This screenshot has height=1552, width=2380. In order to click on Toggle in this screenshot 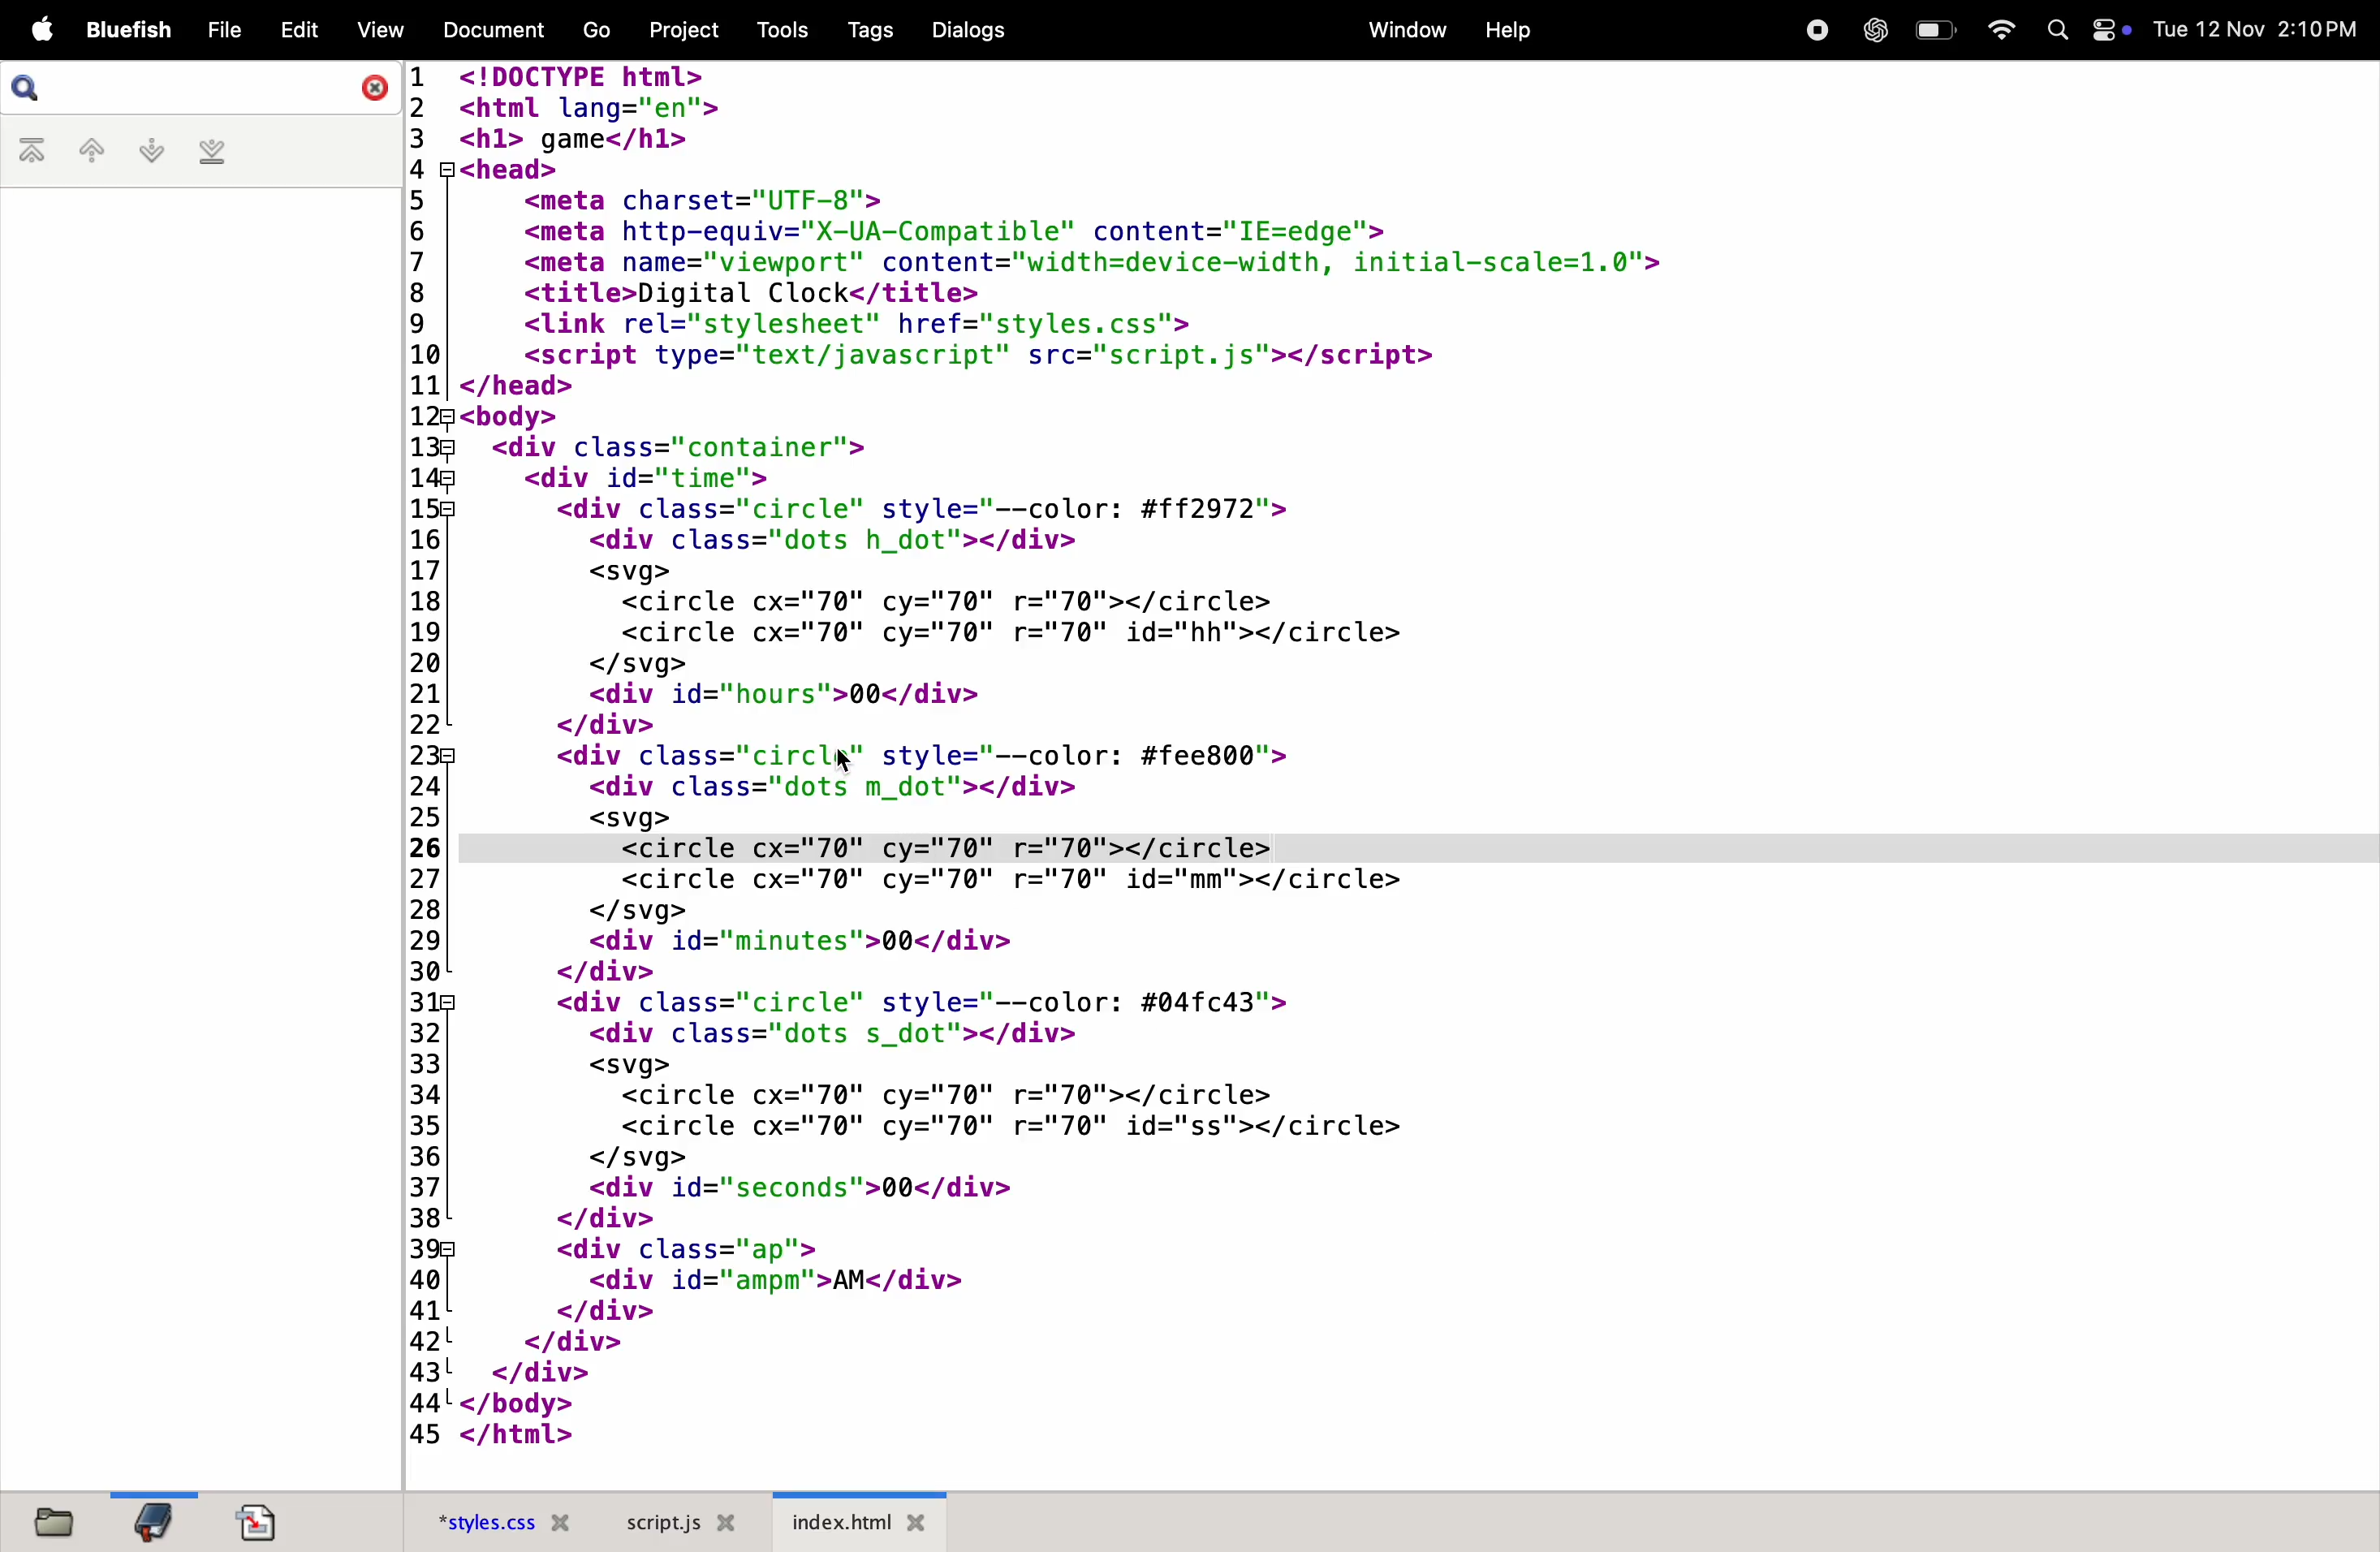, I will do `click(2110, 30)`.